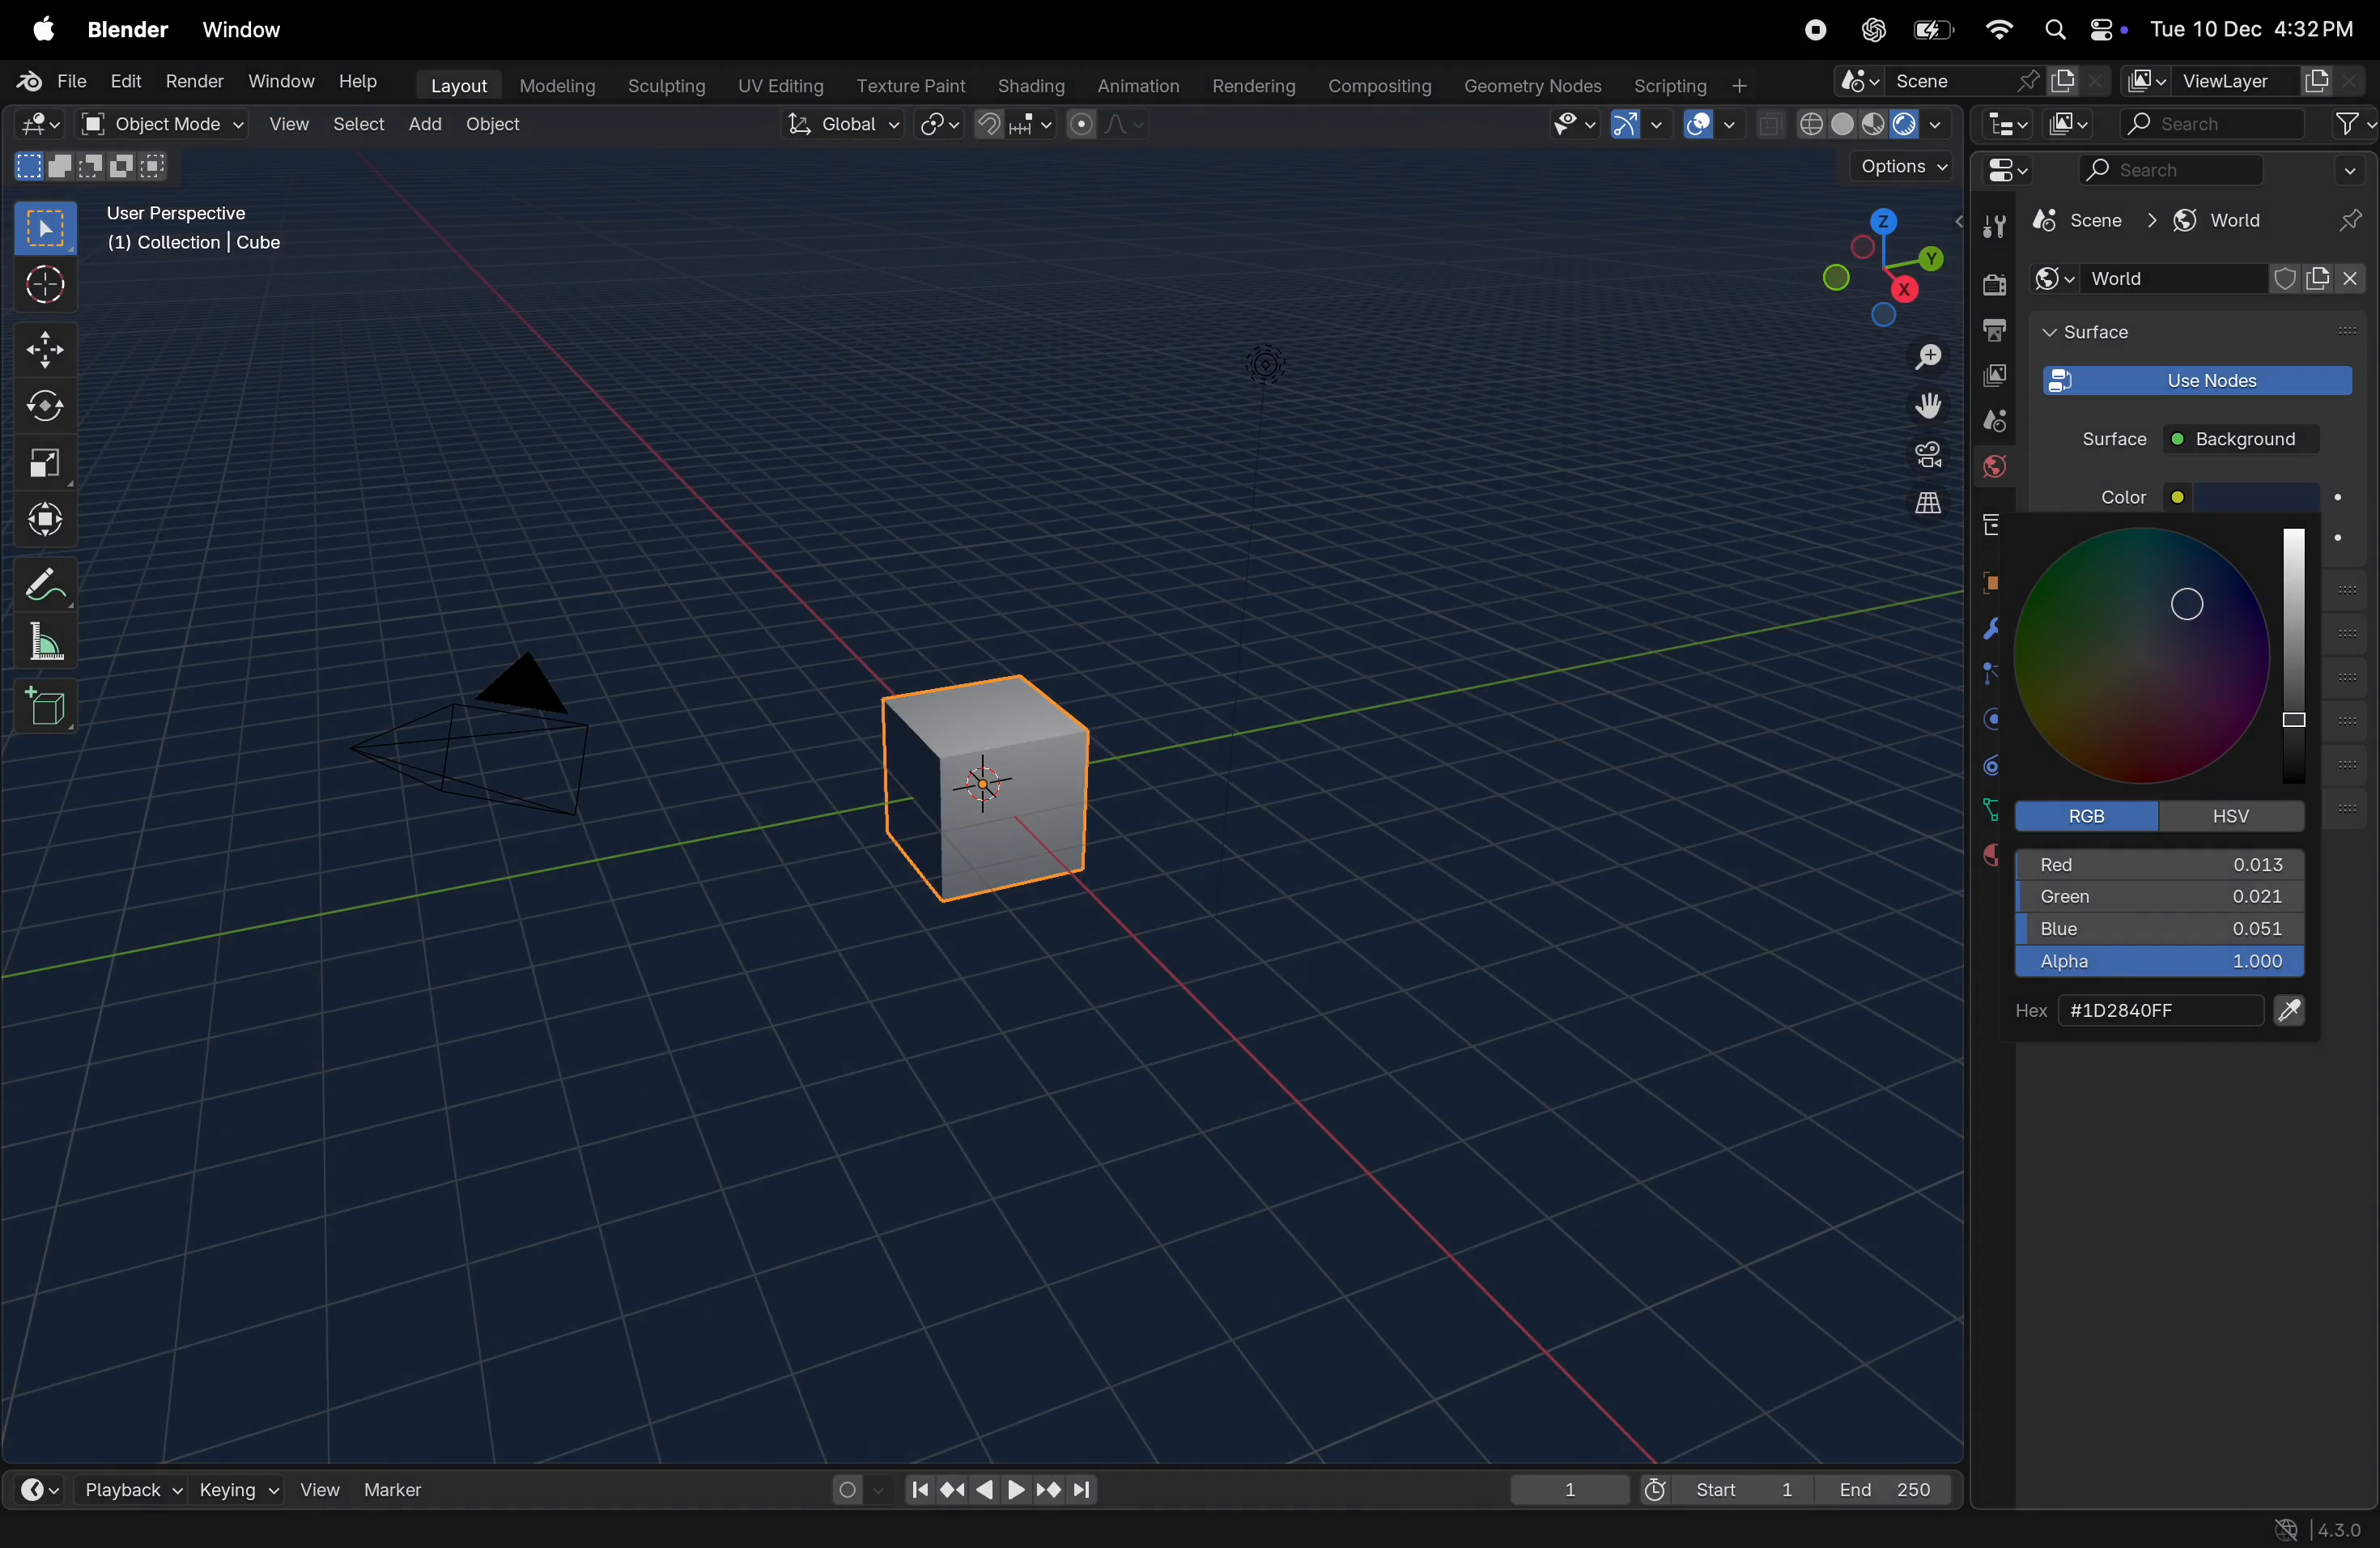  Describe the element at coordinates (1888, 172) in the screenshot. I see `options` at that location.